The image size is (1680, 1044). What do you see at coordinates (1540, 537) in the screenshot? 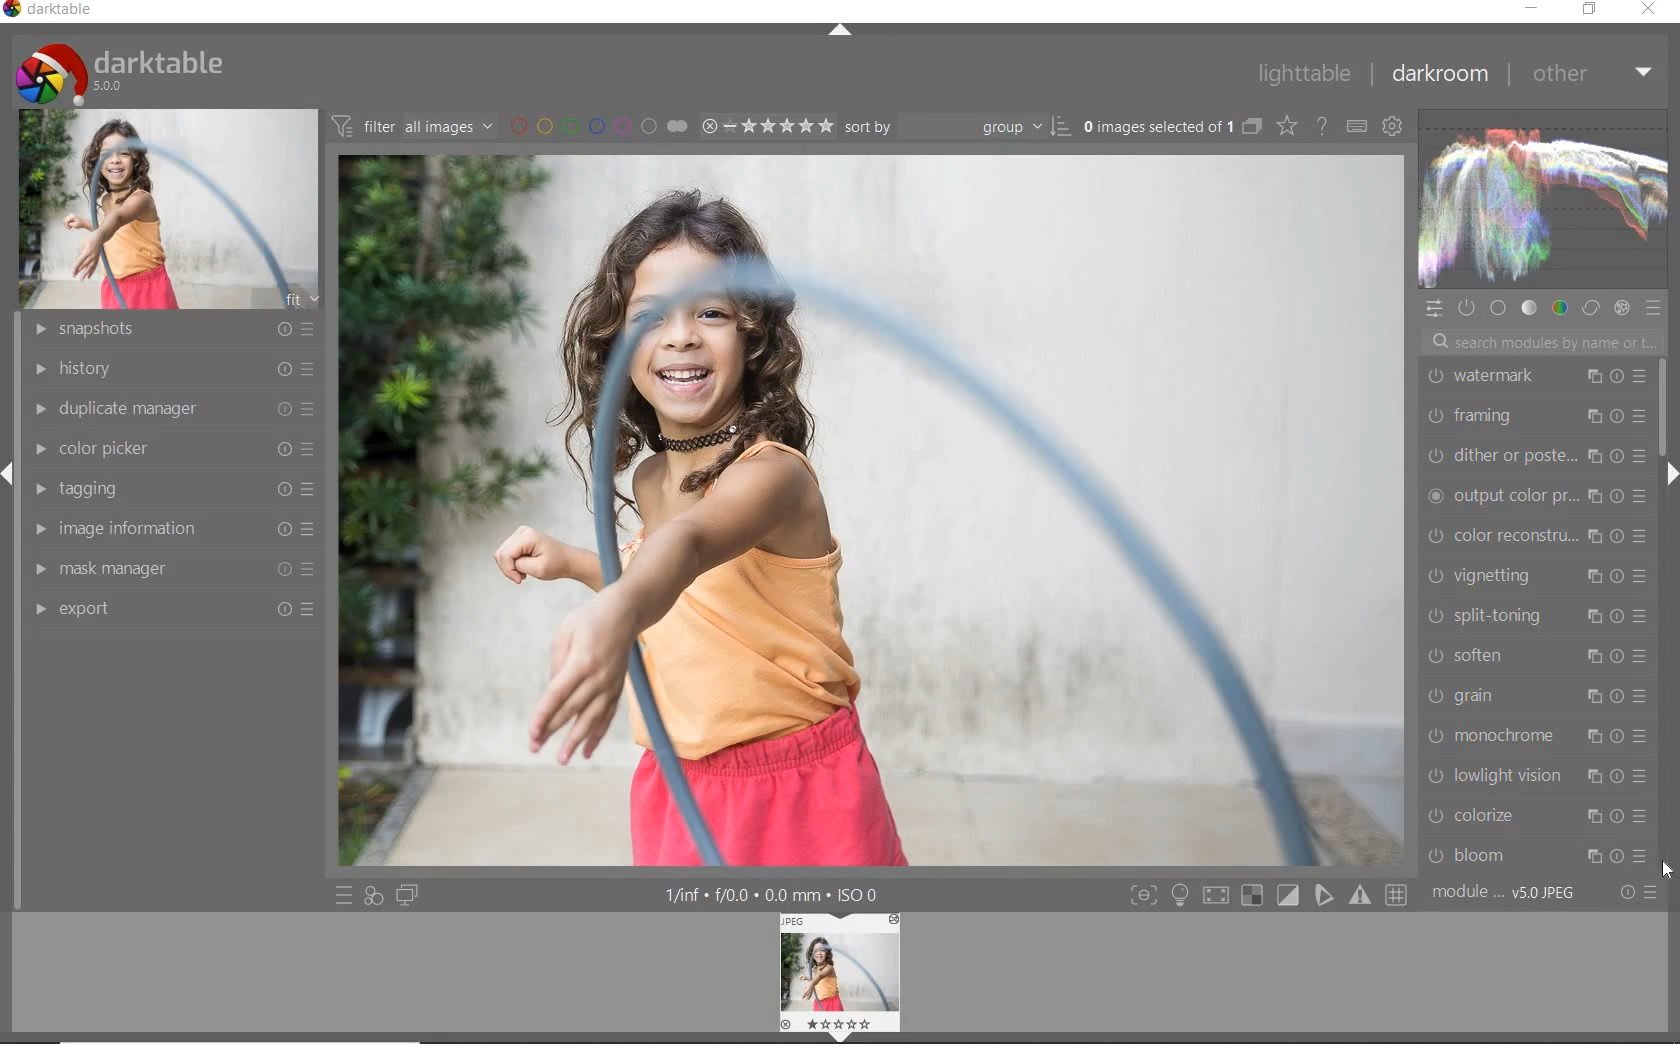
I see `color reconstruction` at bounding box center [1540, 537].